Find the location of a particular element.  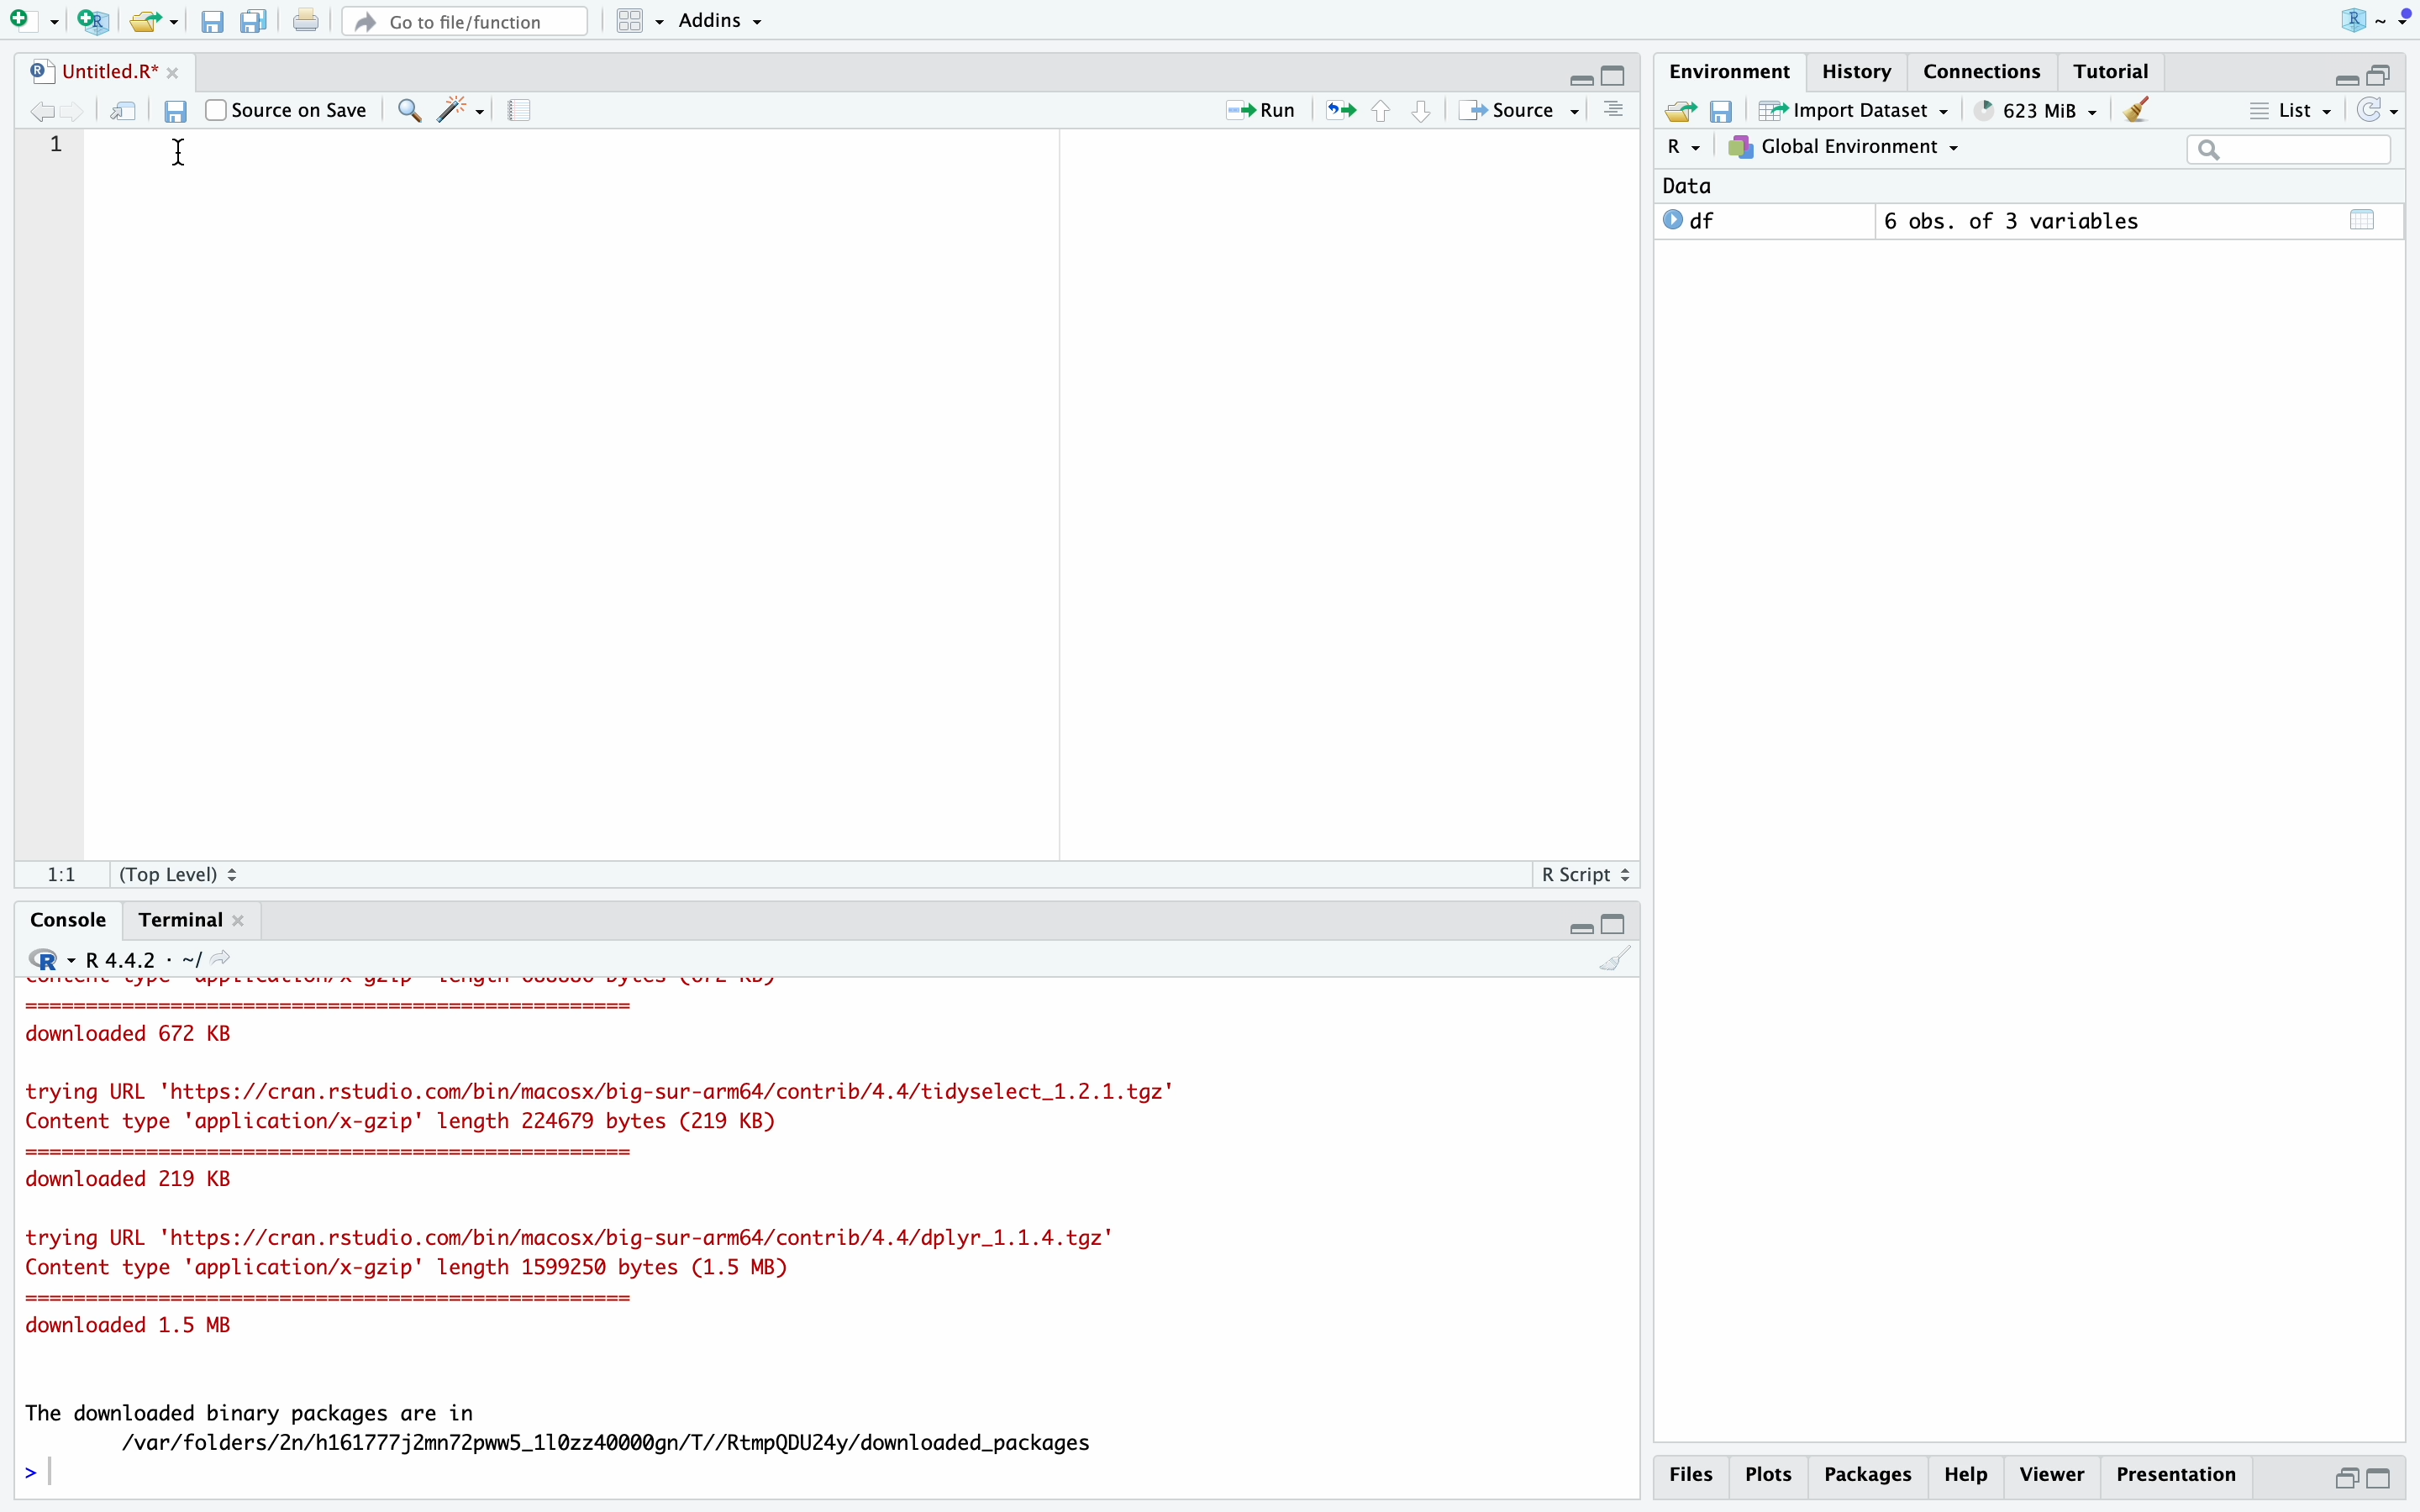

PASE FE SHEERS SERS REVERE Sty SSE au S SSH SUE SECC pS RS SR SHR Sp ASAP

downloaded 672 KB

trying URL 'https://cran.rstudio.com/bin/macosx/big-sur-armé4/contrib/4.4/tidyselect_1.2.1.tgz"

Content type 'application/x-gzip' length 224679 bytes (219 KB)

downloaded 219 KB

trying URL '"https://cran.rstudio.com/bin/macosx/big-sur-armé64/contrib/4.4/dplyr_1.1.4.tgz"

Content type 'application/x-gzip' length 1599250 bytes (1.5 MB)

downloaded 1.5 MB

The downloaded binary packages are in
/var/folders/2n/h161777j2mn72pwwS_110zz40000gn/T//RtmpQDU24y/downloaded_packages

> is located at coordinates (829, 1236).